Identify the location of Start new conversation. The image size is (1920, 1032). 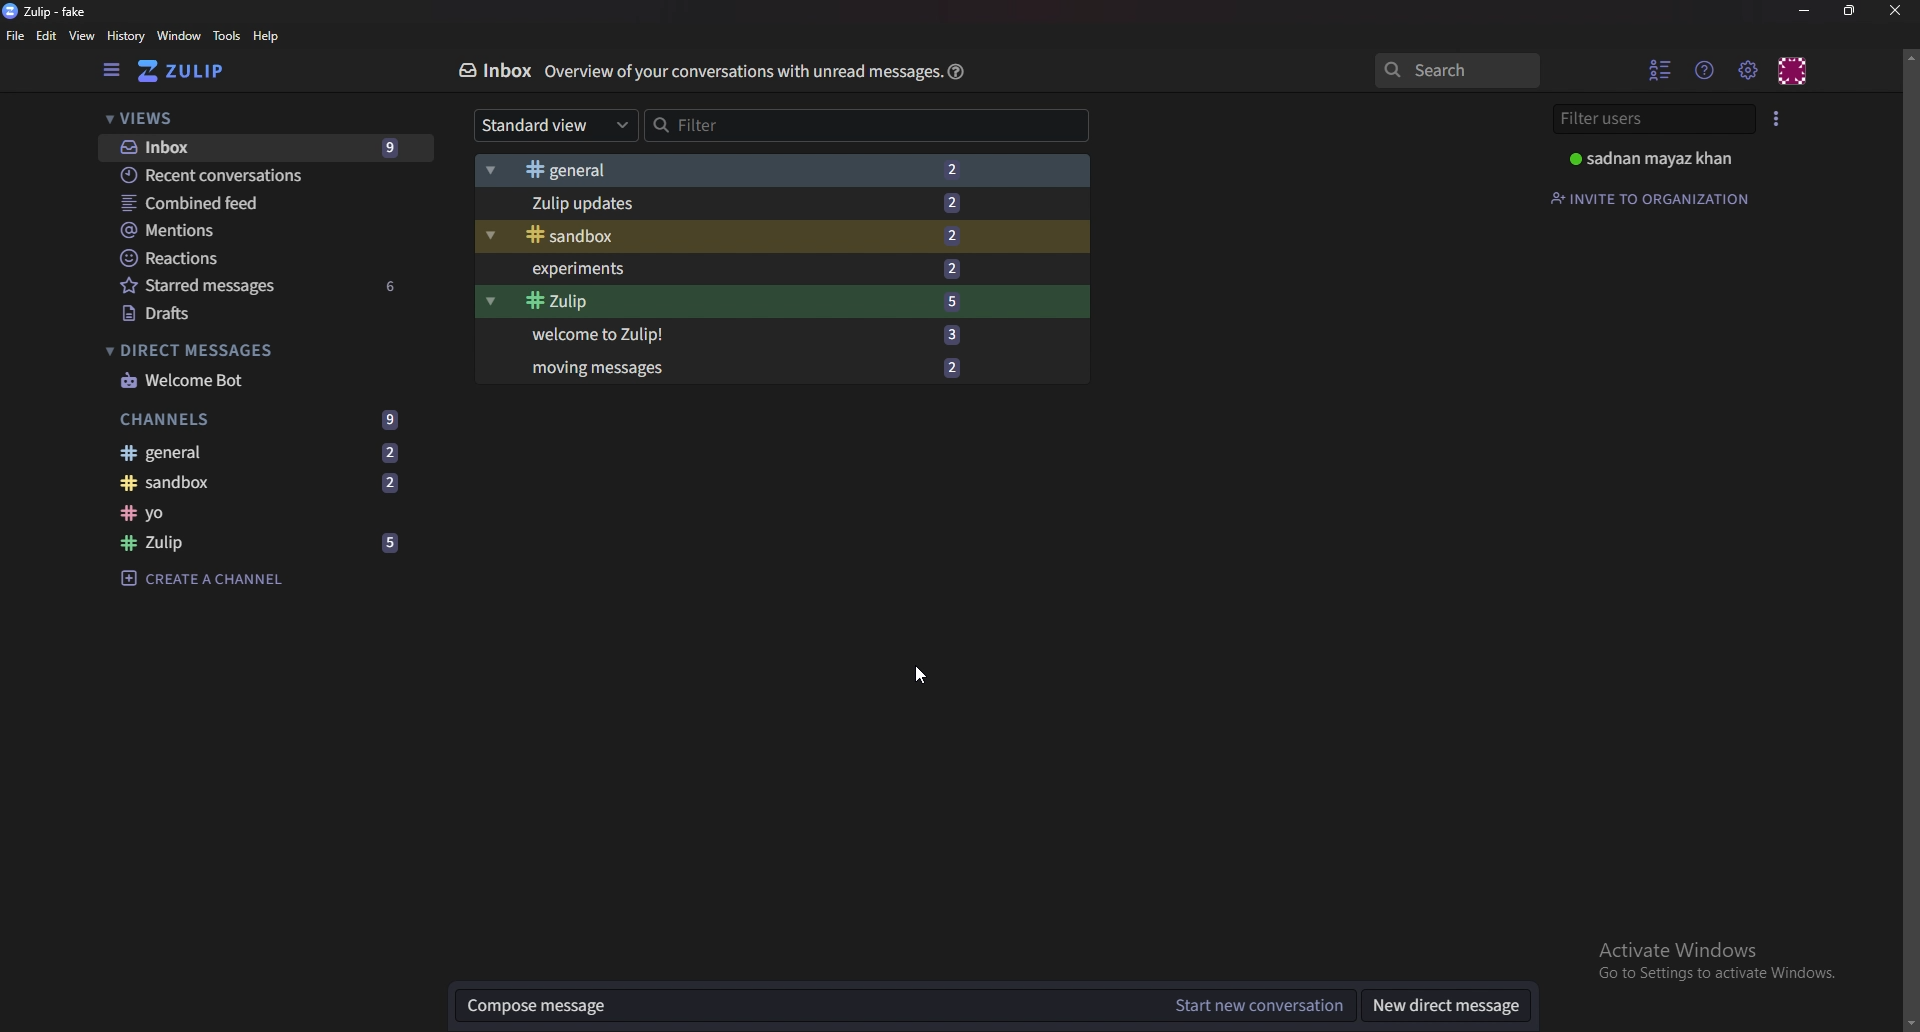
(1262, 1006).